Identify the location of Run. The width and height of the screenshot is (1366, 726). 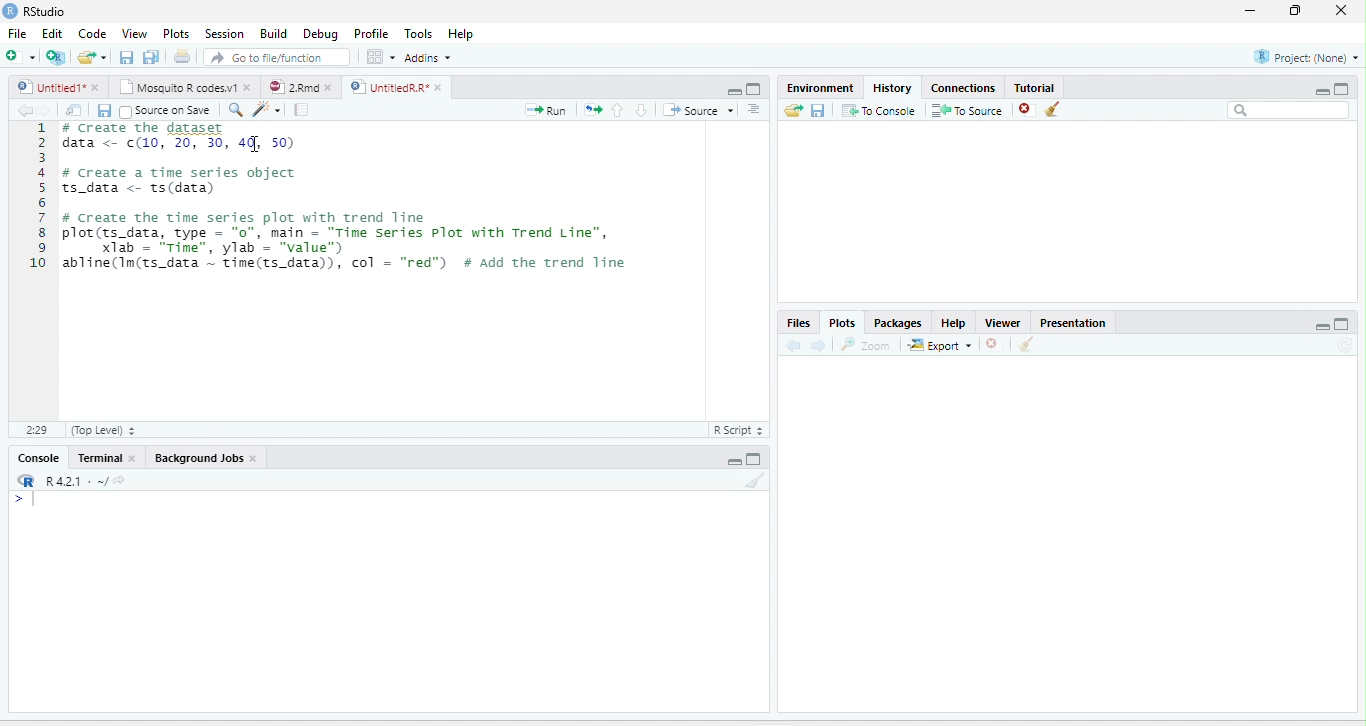
(546, 110).